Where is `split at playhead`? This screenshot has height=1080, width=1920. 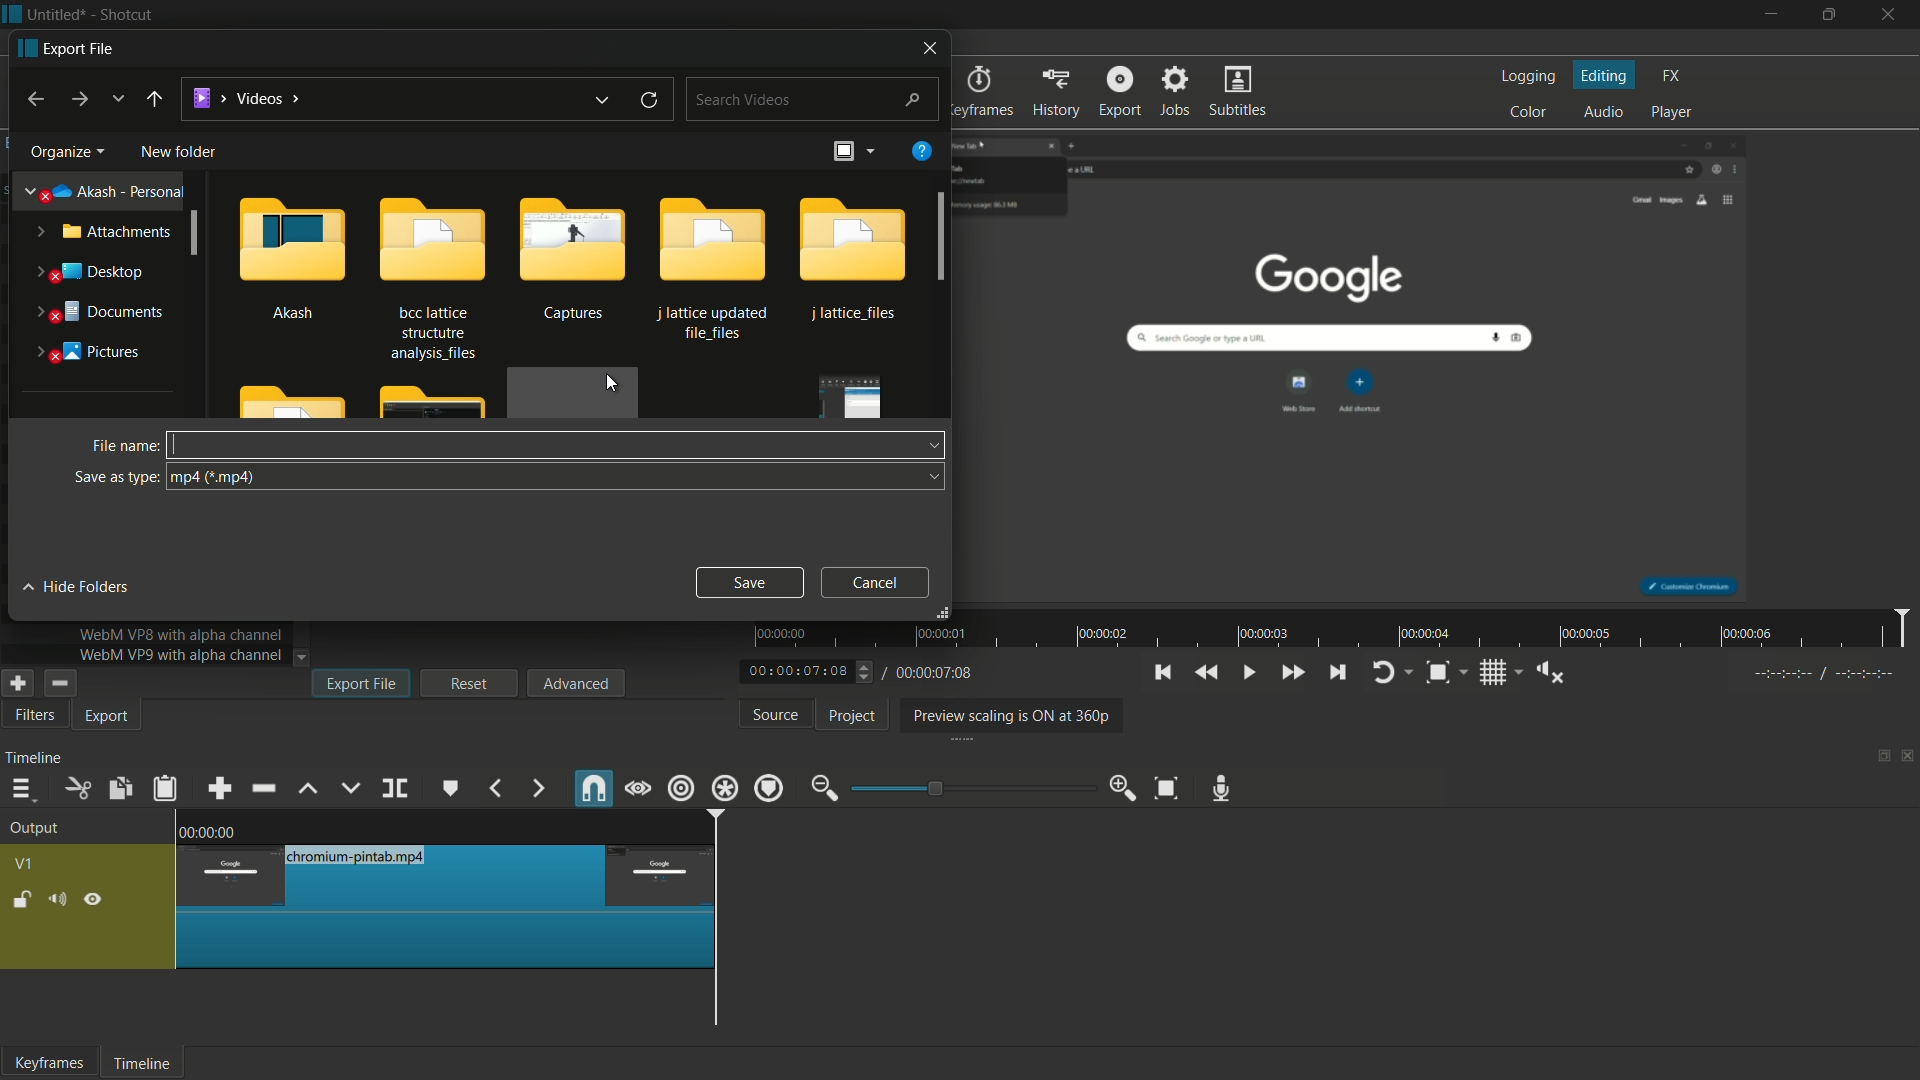 split at playhead is located at coordinates (395, 789).